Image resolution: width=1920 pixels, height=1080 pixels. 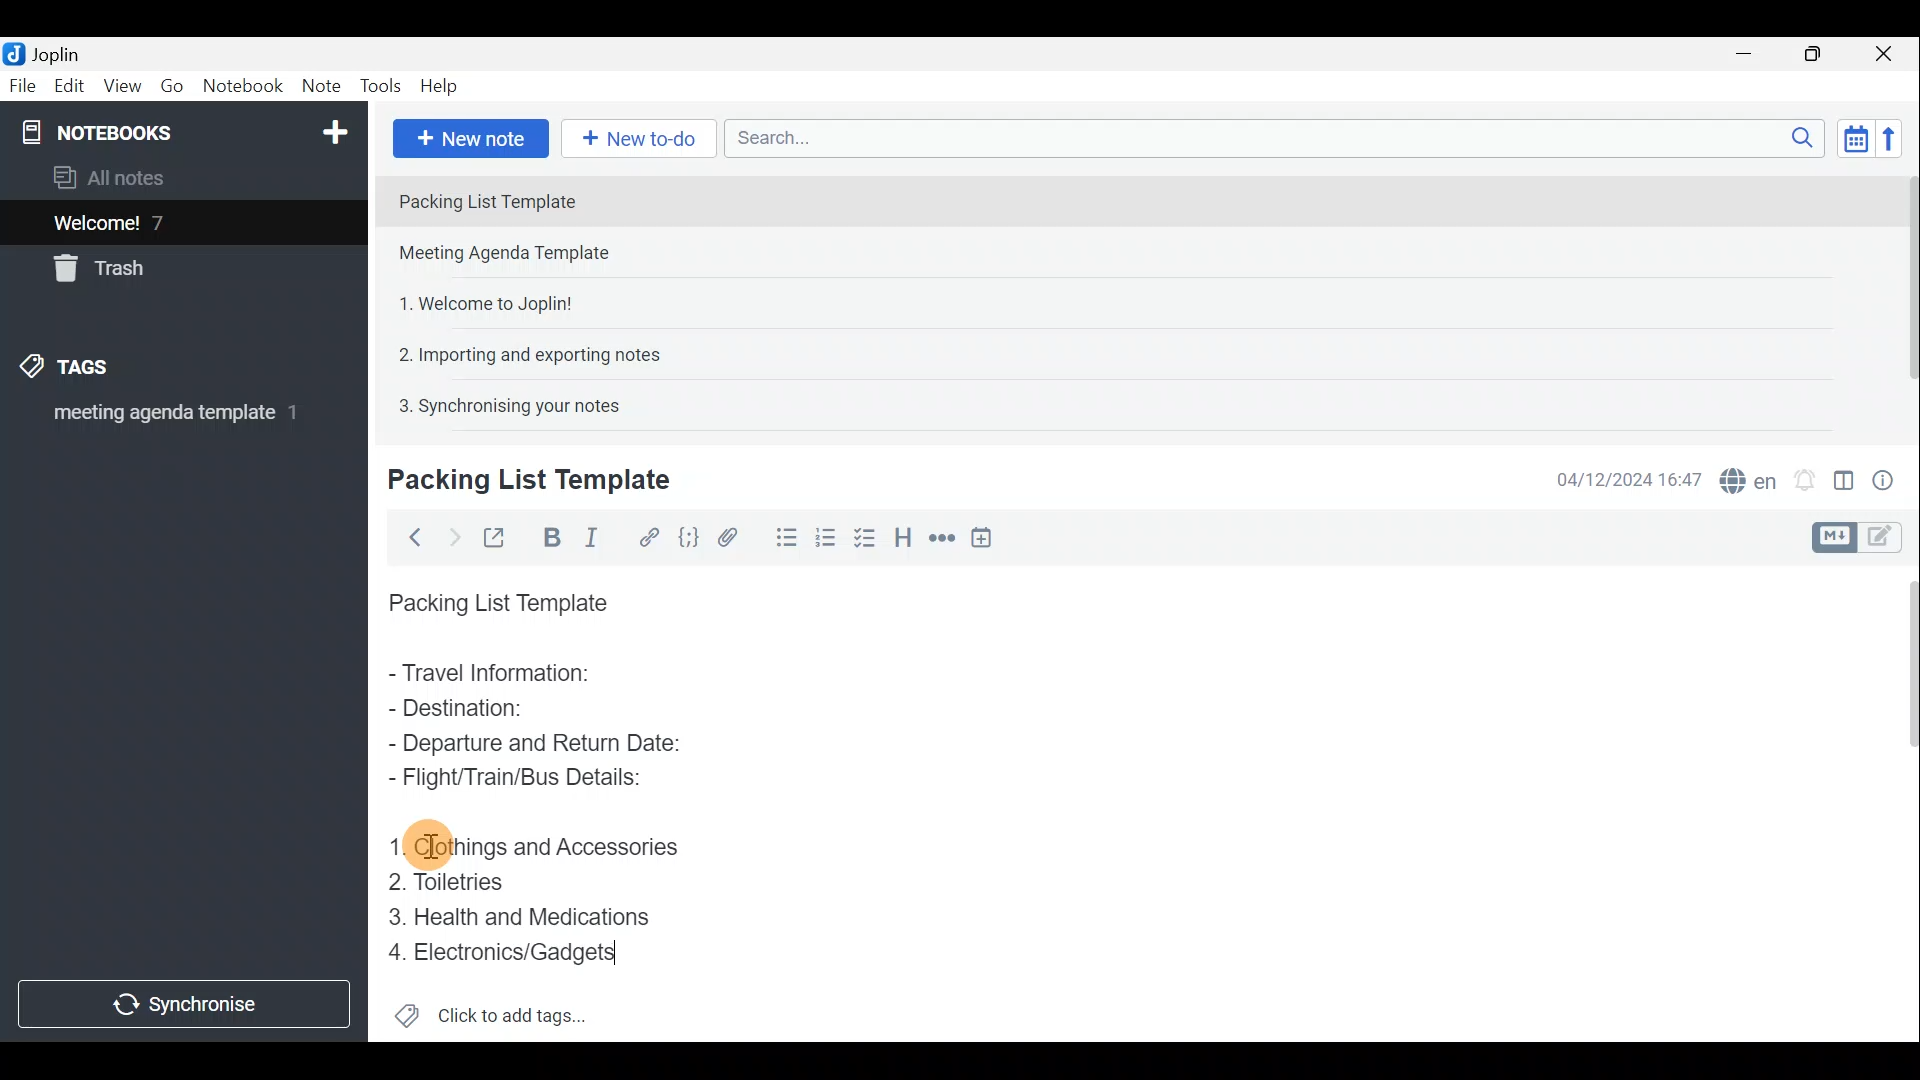 What do you see at coordinates (1890, 477) in the screenshot?
I see `Note properties` at bounding box center [1890, 477].